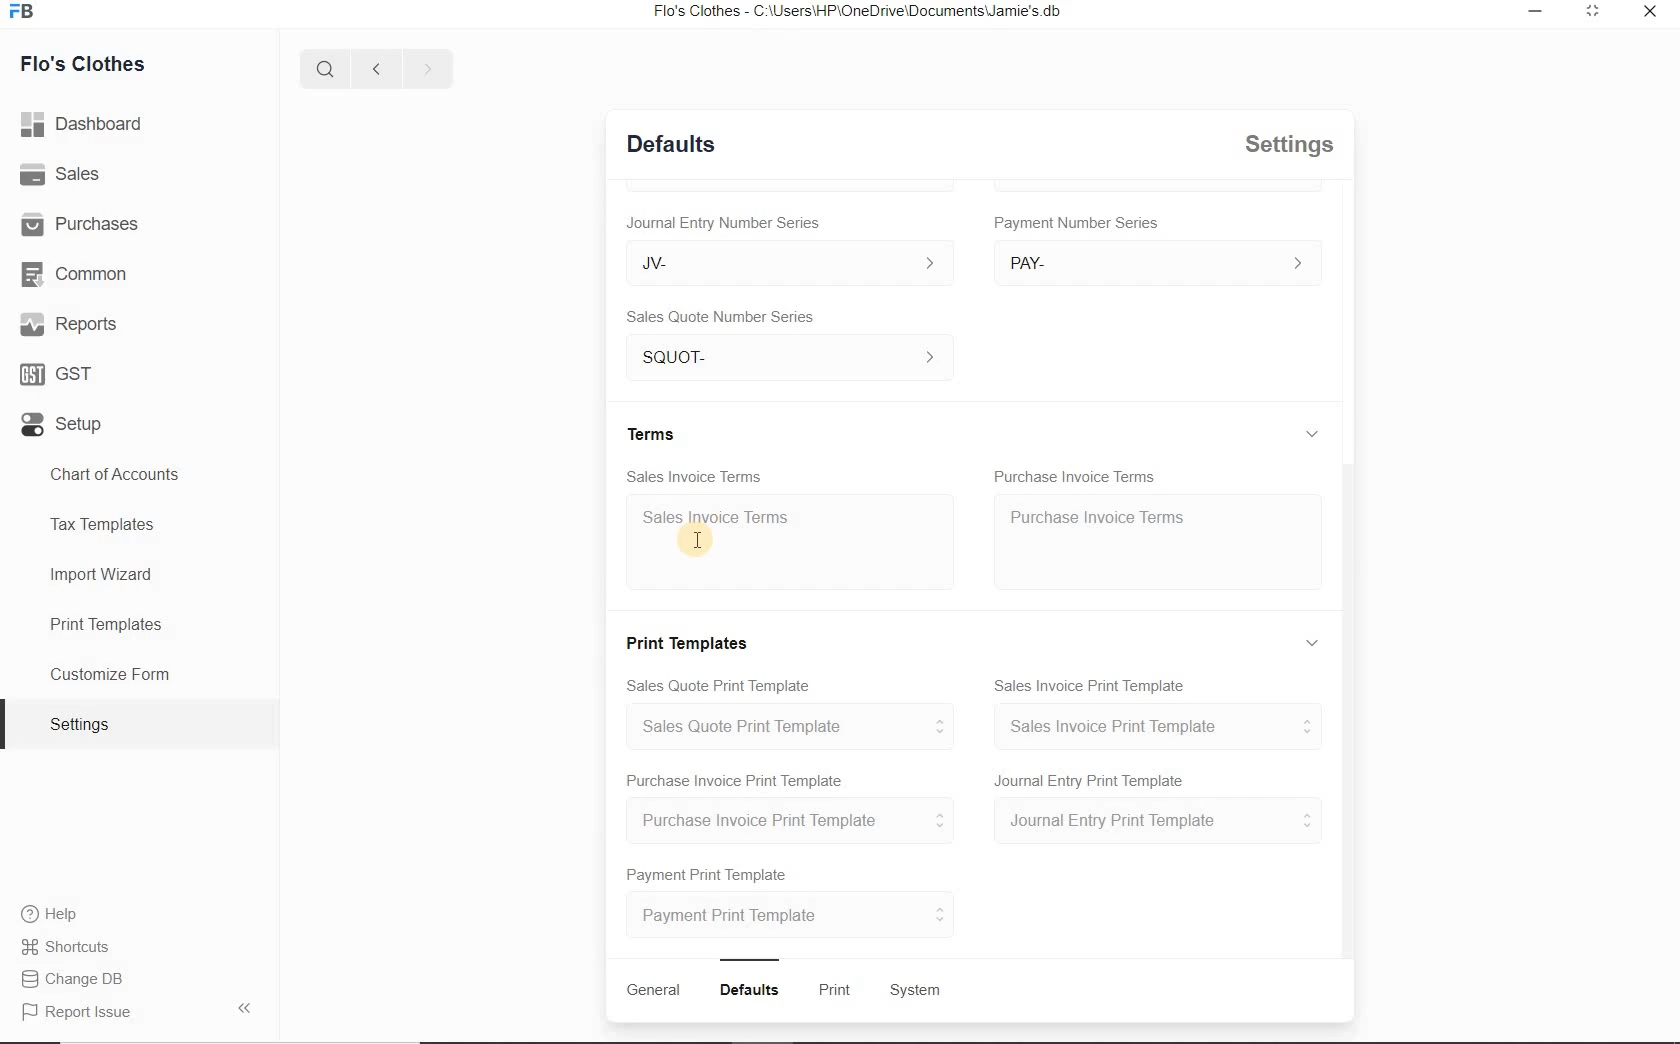 This screenshot has width=1680, height=1044. What do you see at coordinates (1076, 471) in the screenshot?
I see `Purchase Invoice Terms` at bounding box center [1076, 471].